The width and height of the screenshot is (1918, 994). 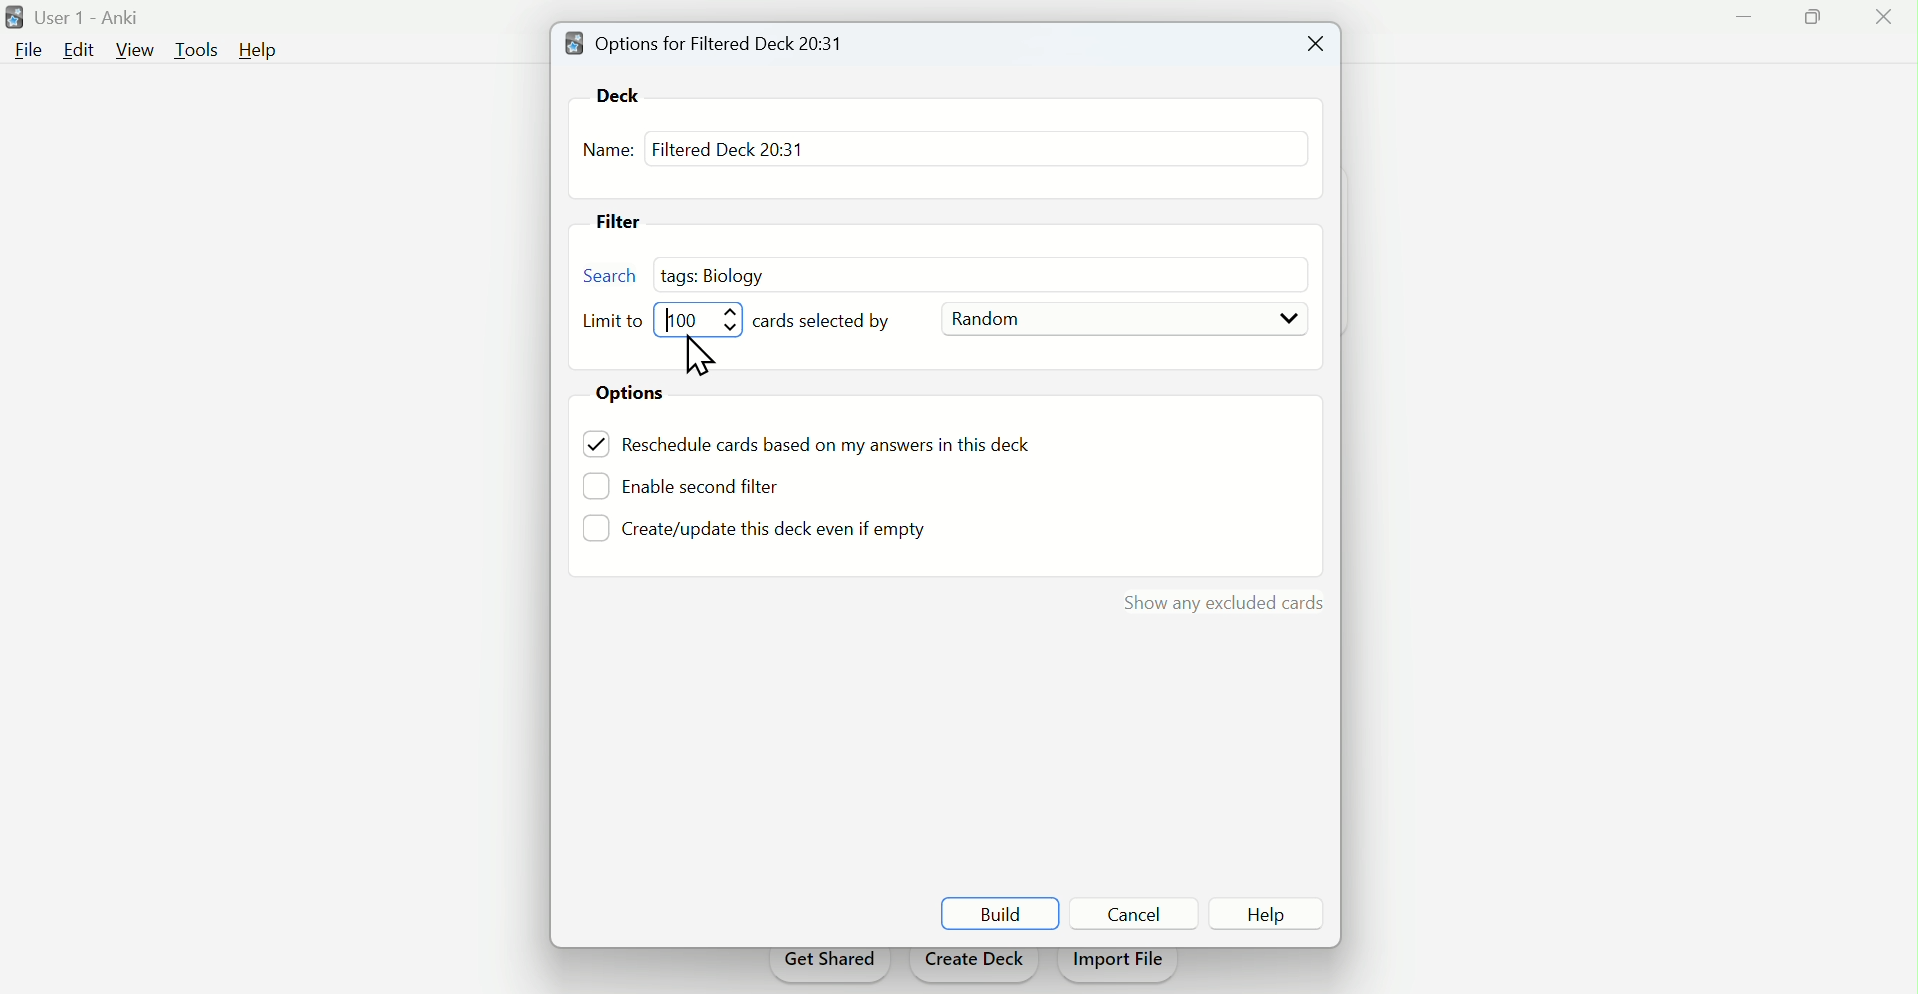 I want to click on Random, so click(x=1123, y=320).